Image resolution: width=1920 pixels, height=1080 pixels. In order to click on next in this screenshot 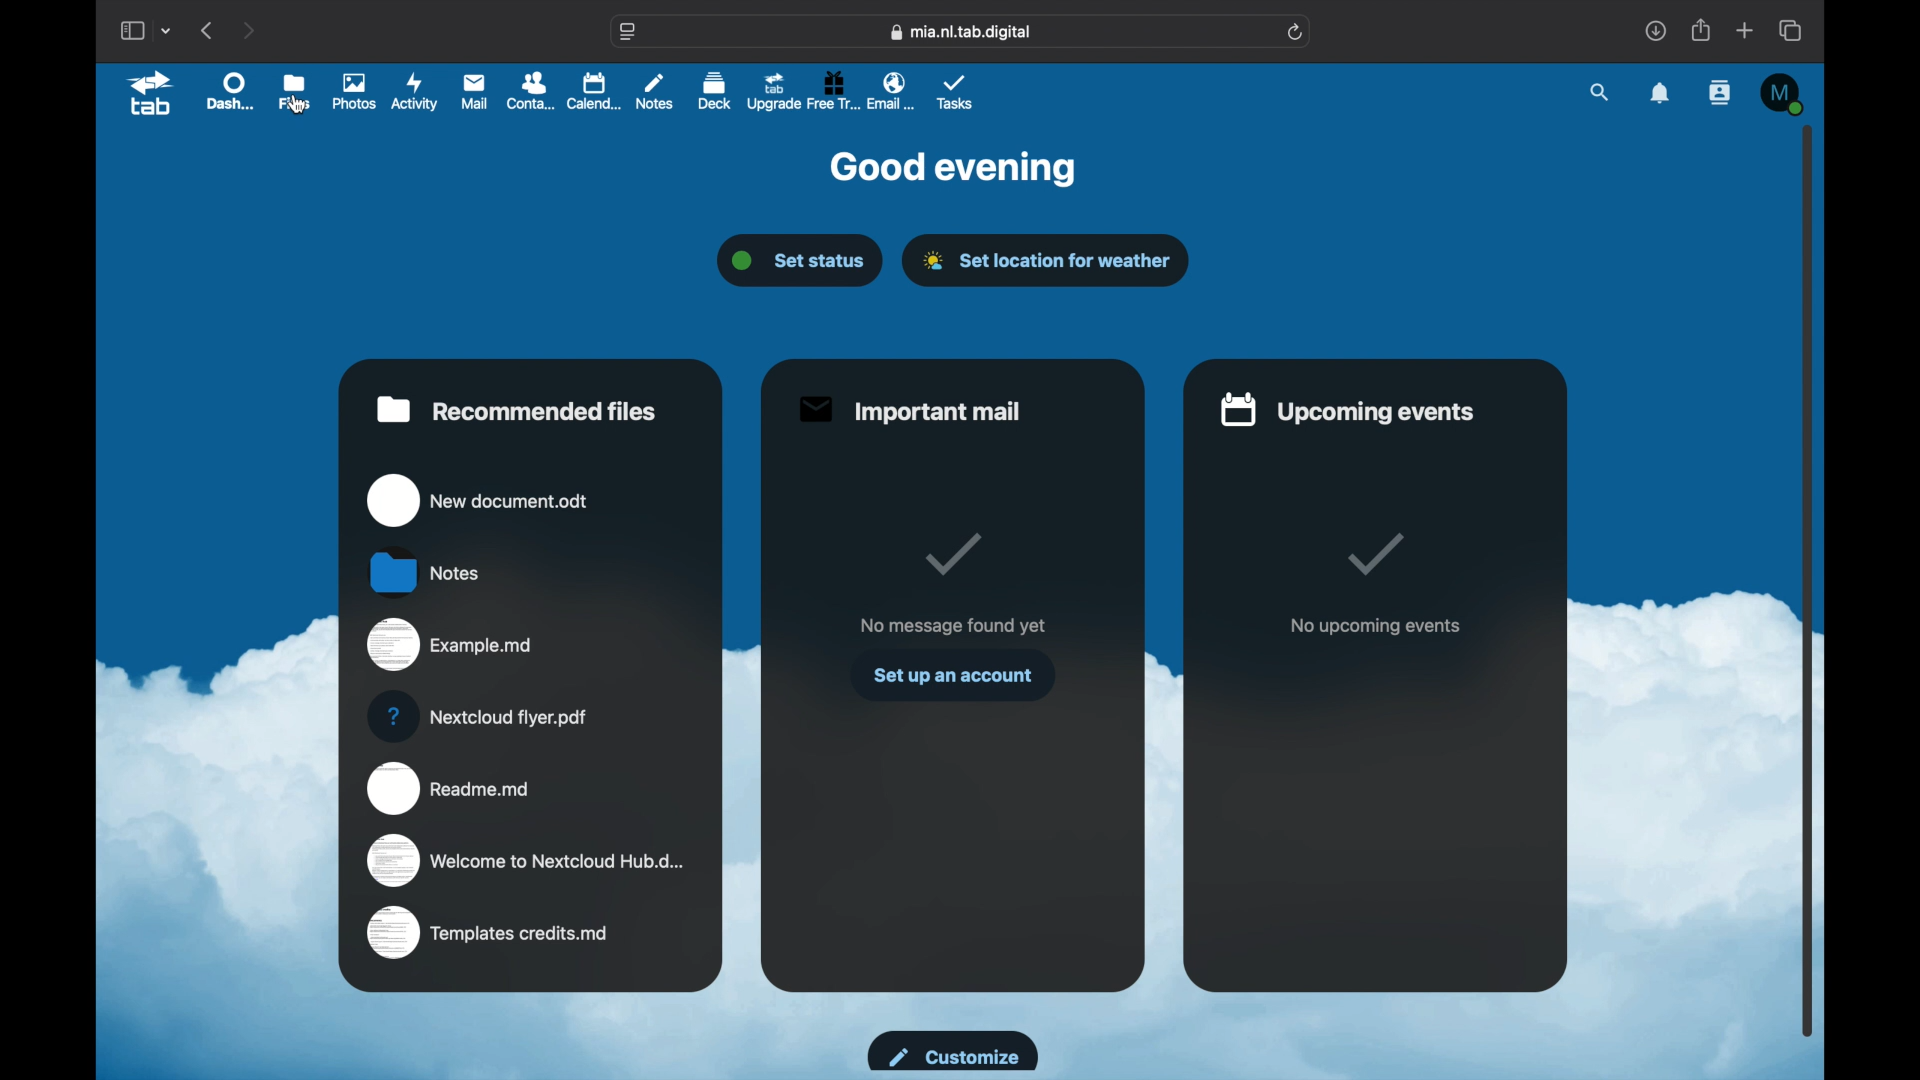, I will do `click(251, 30)`.